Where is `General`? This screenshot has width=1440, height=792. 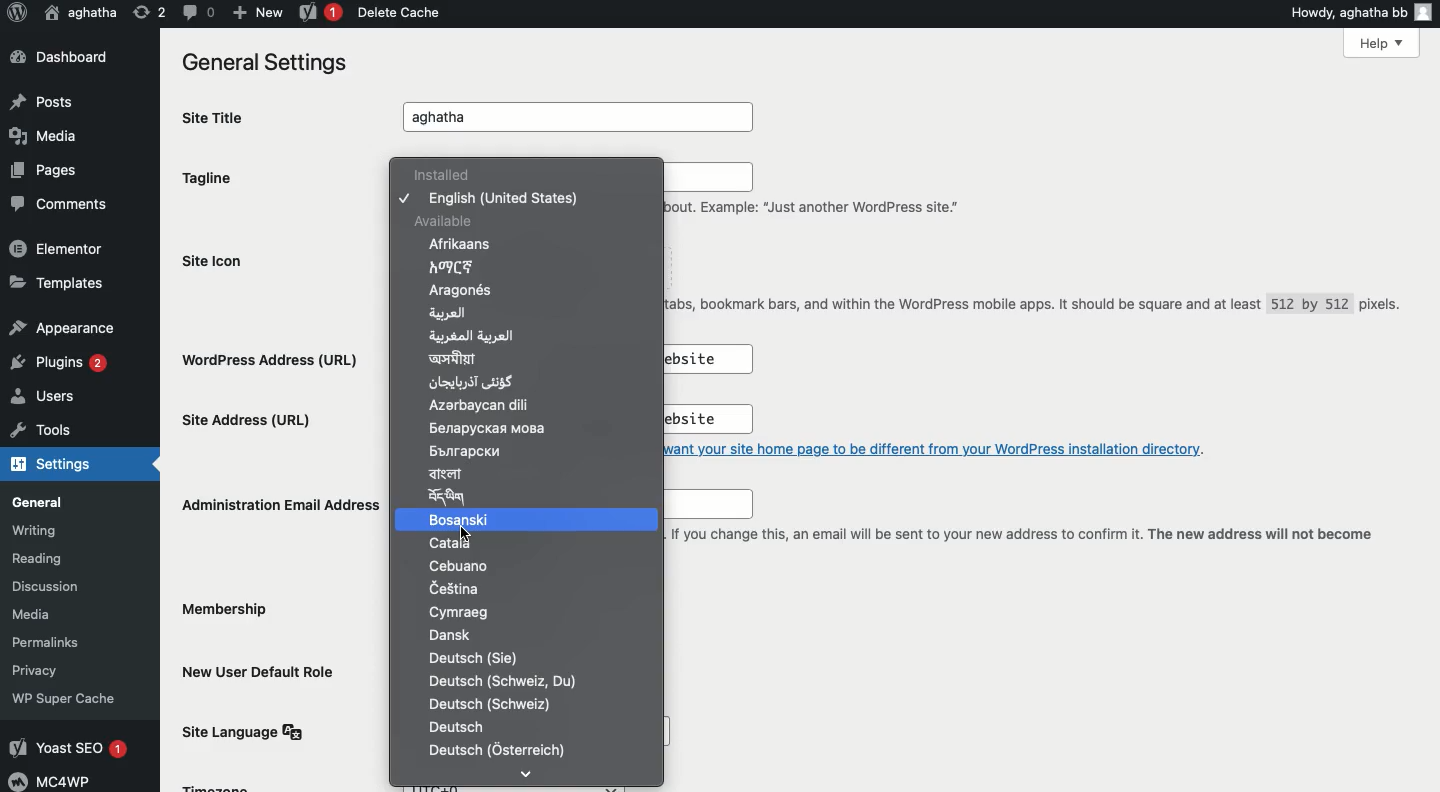
General is located at coordinates (48, 501).